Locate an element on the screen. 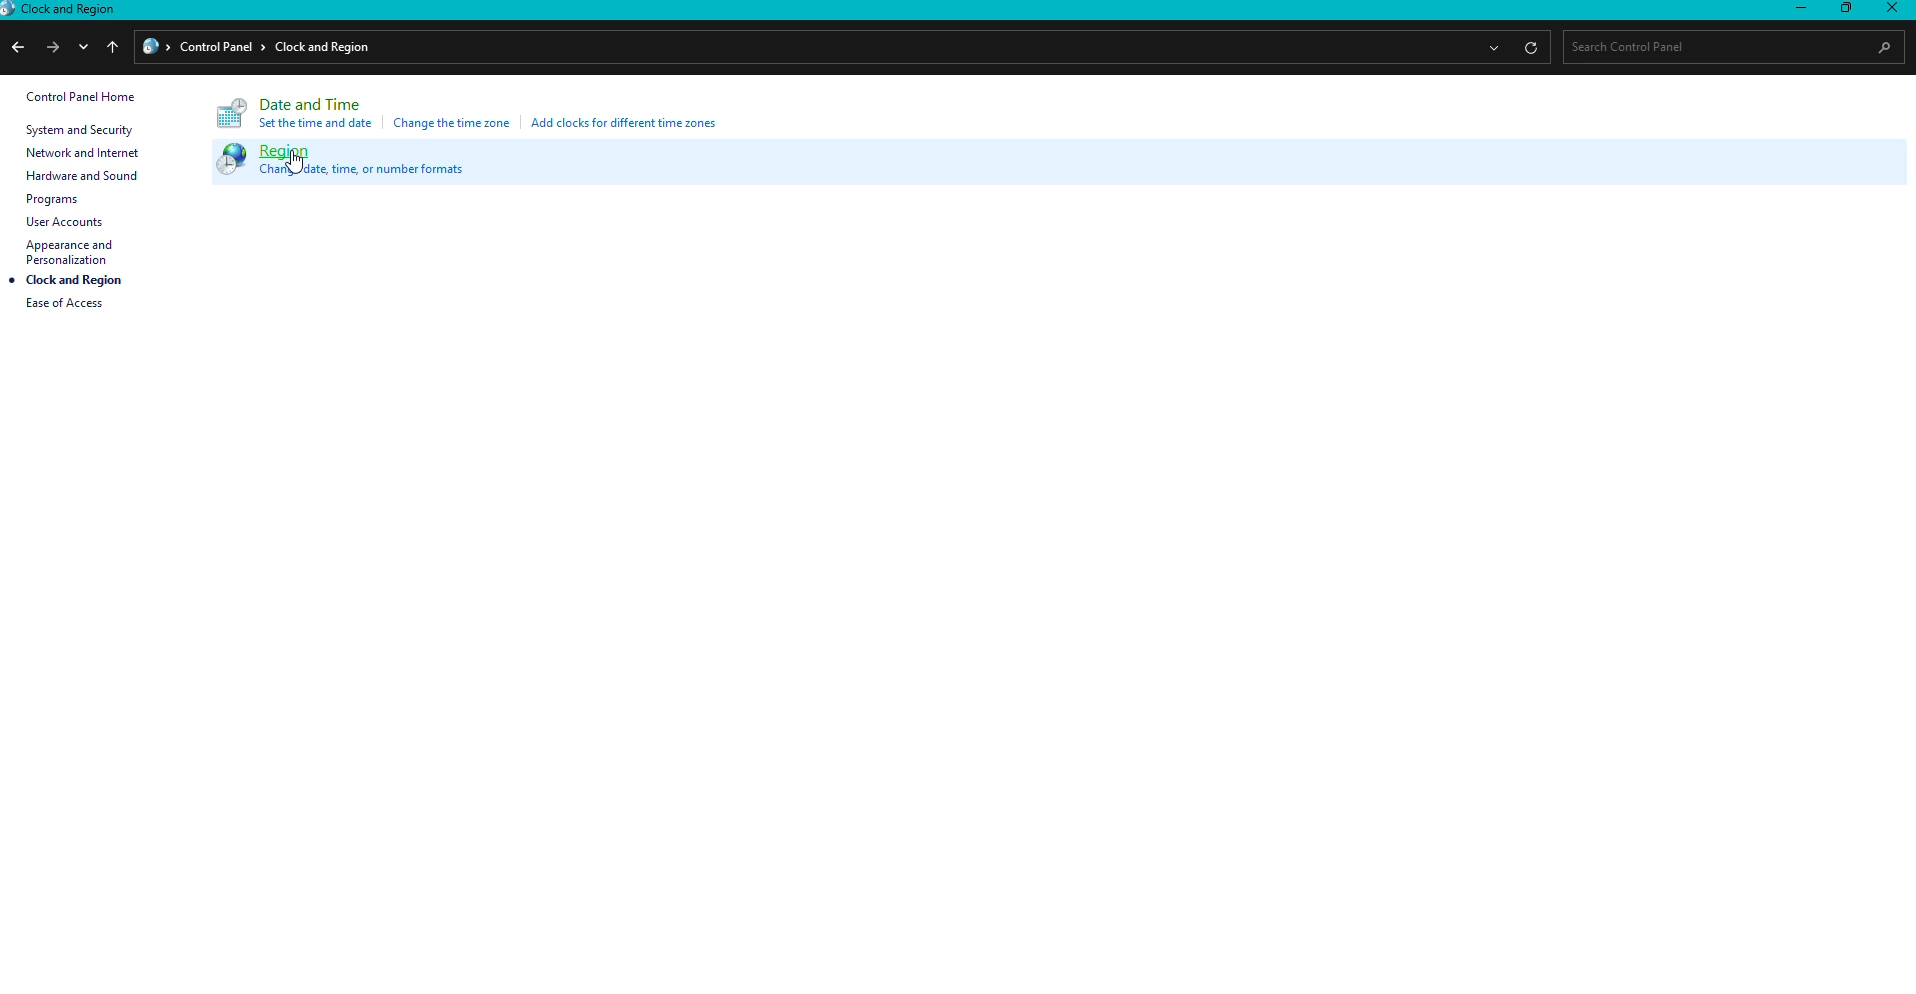 The height and width of the screenshot is (994, 1916). Search bar is located at coordinates (1726, 46).